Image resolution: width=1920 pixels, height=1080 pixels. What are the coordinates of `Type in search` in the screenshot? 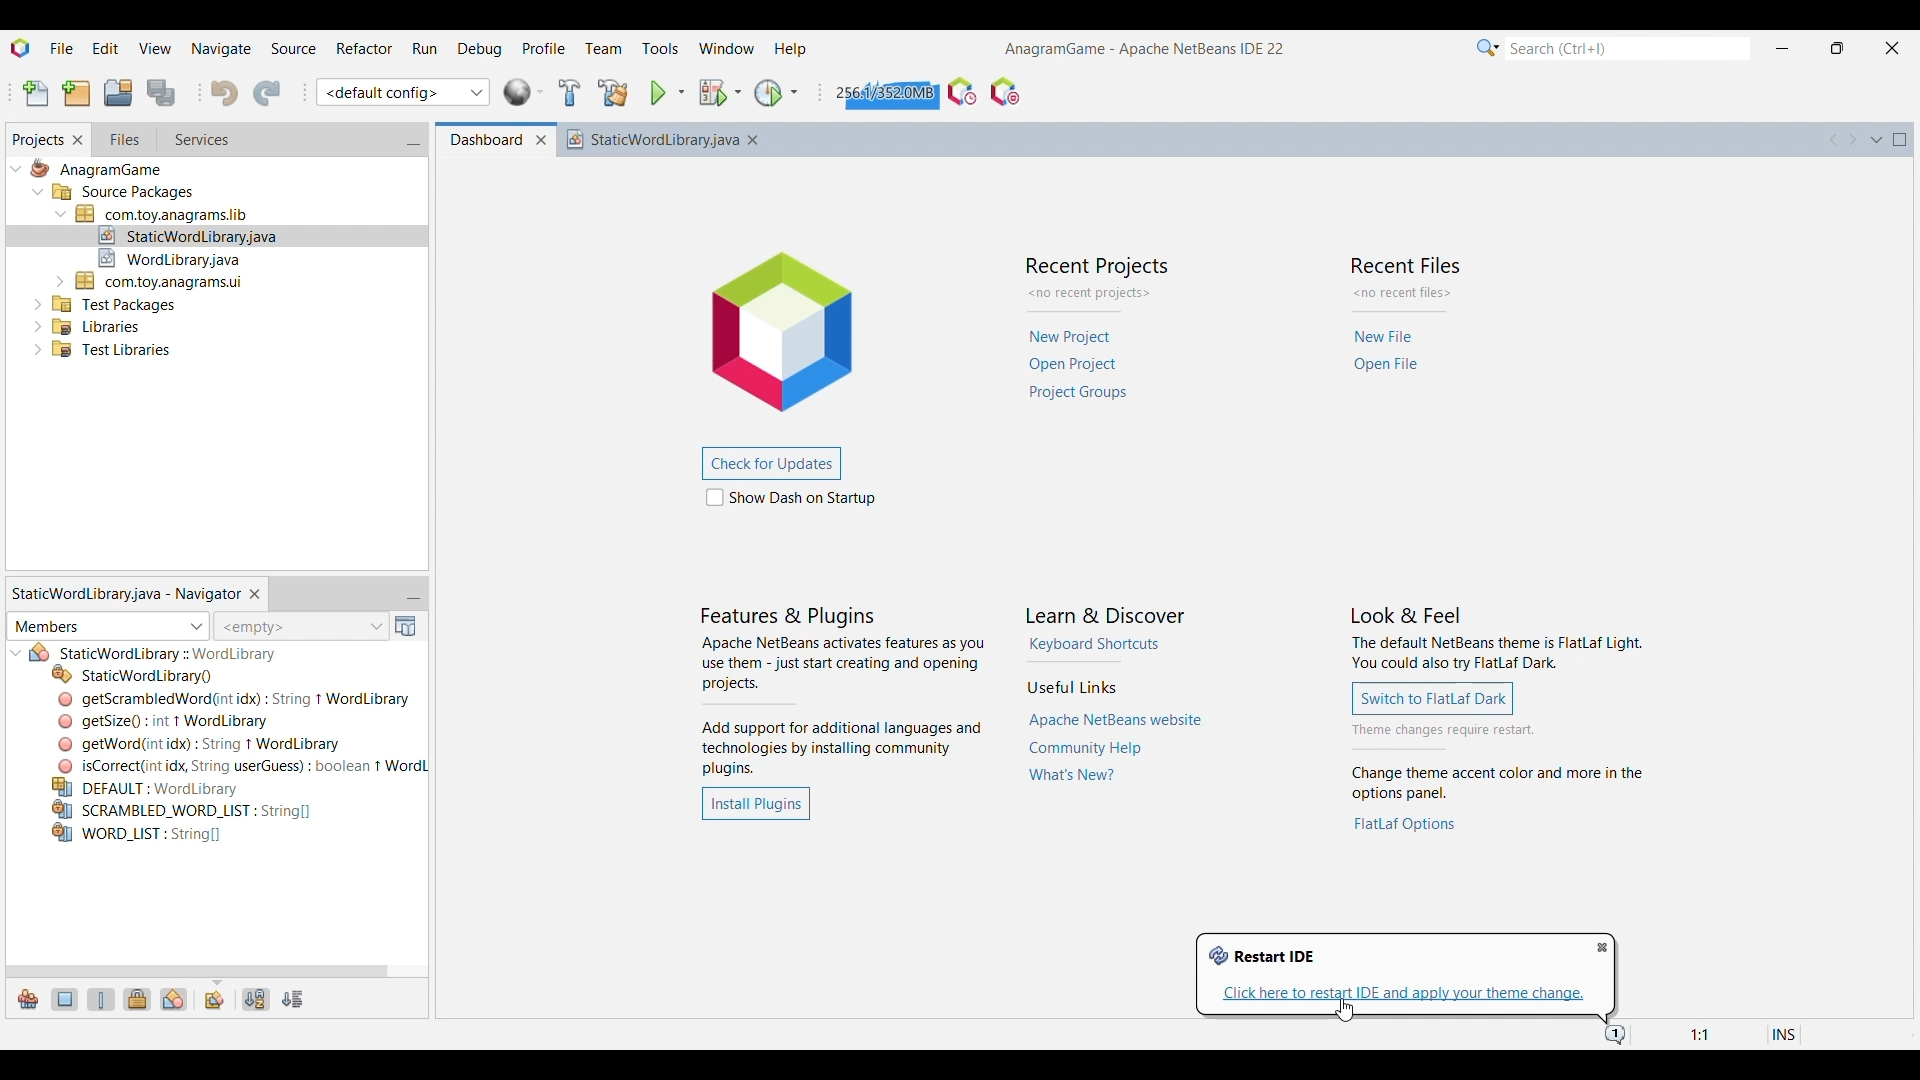 It's located at (1627, 48).